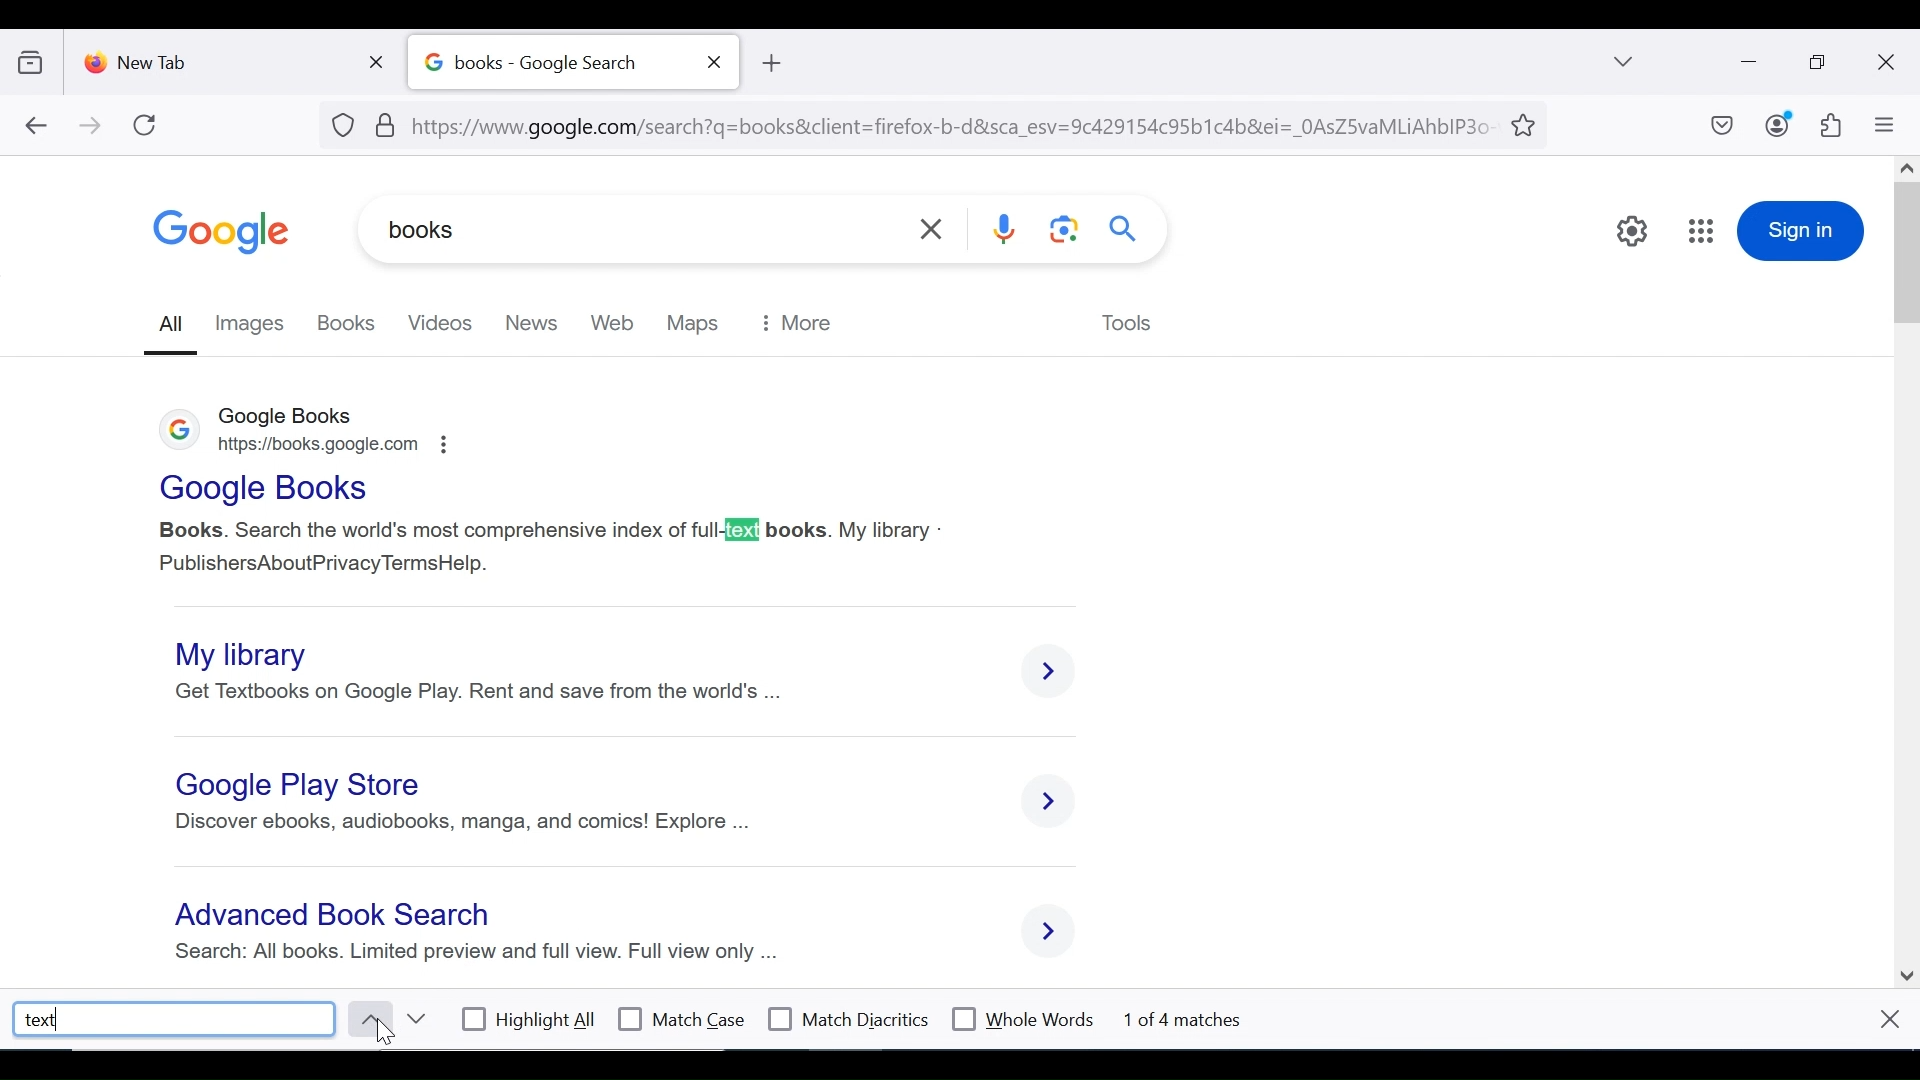 The height and width of the screenshot is (1080, 1920). I want to click on close window, so click(1887, 63).